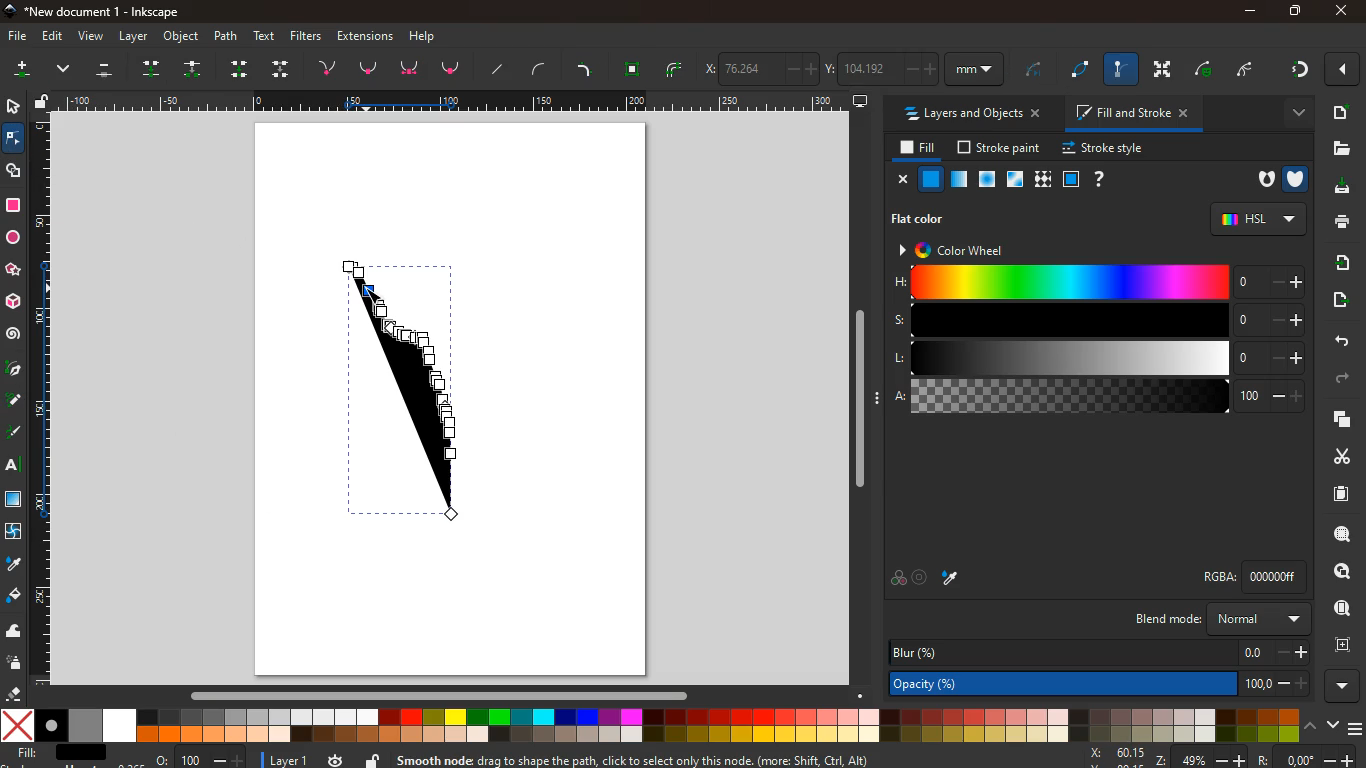  I want to click on send, so click(1343, 302).